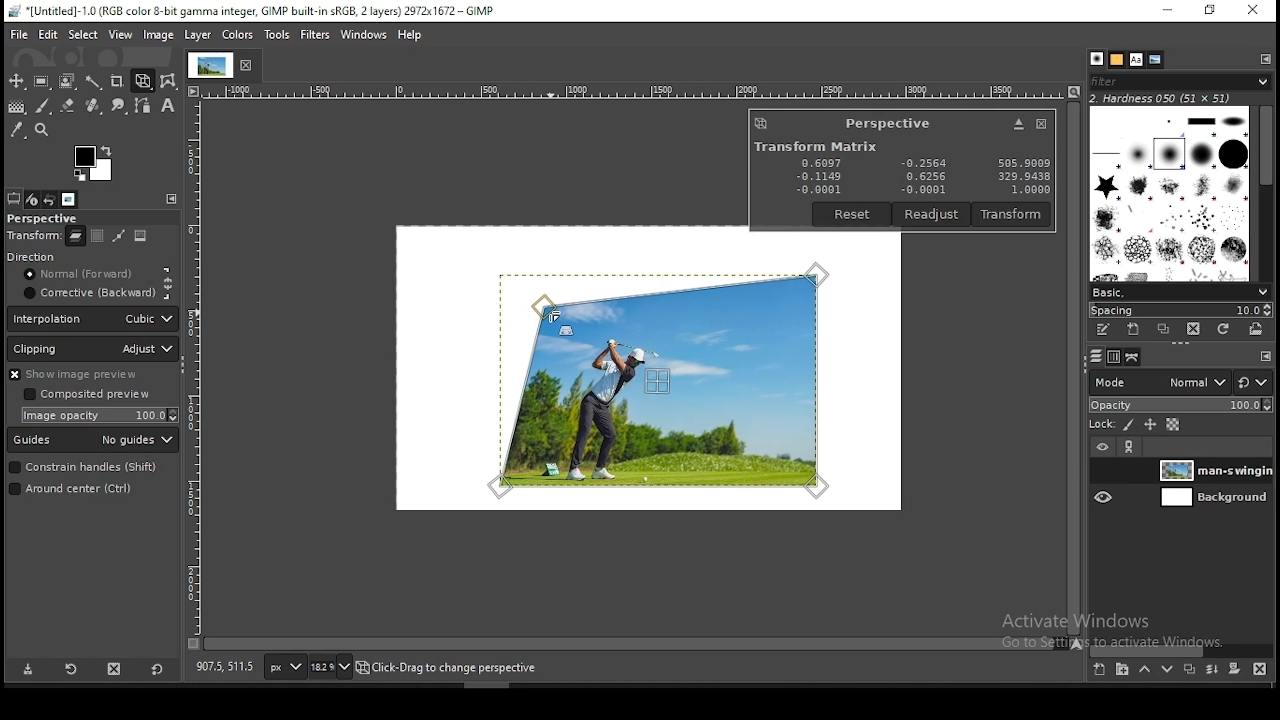 The width and height of the screenshot is (1280, 720). What do you see at coordinates (13, 198) in the screenshot?
I see `tool options` at bounding box center [13, 198].